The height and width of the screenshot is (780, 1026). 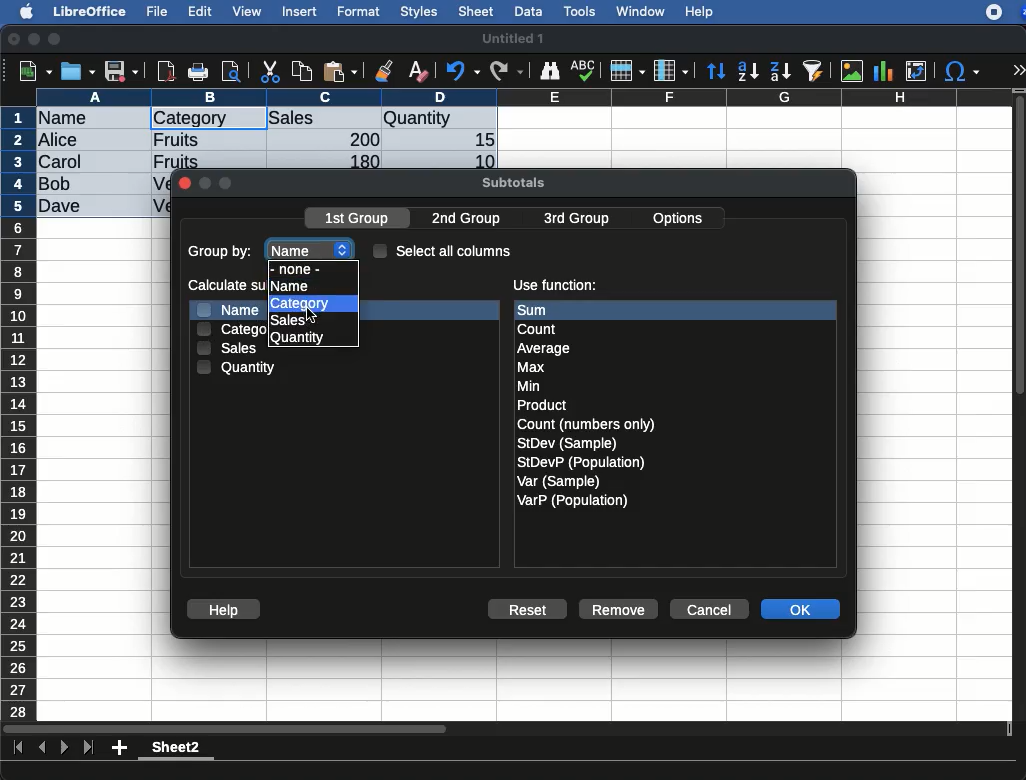 I want to click on apple, so click(x=21, y=10).